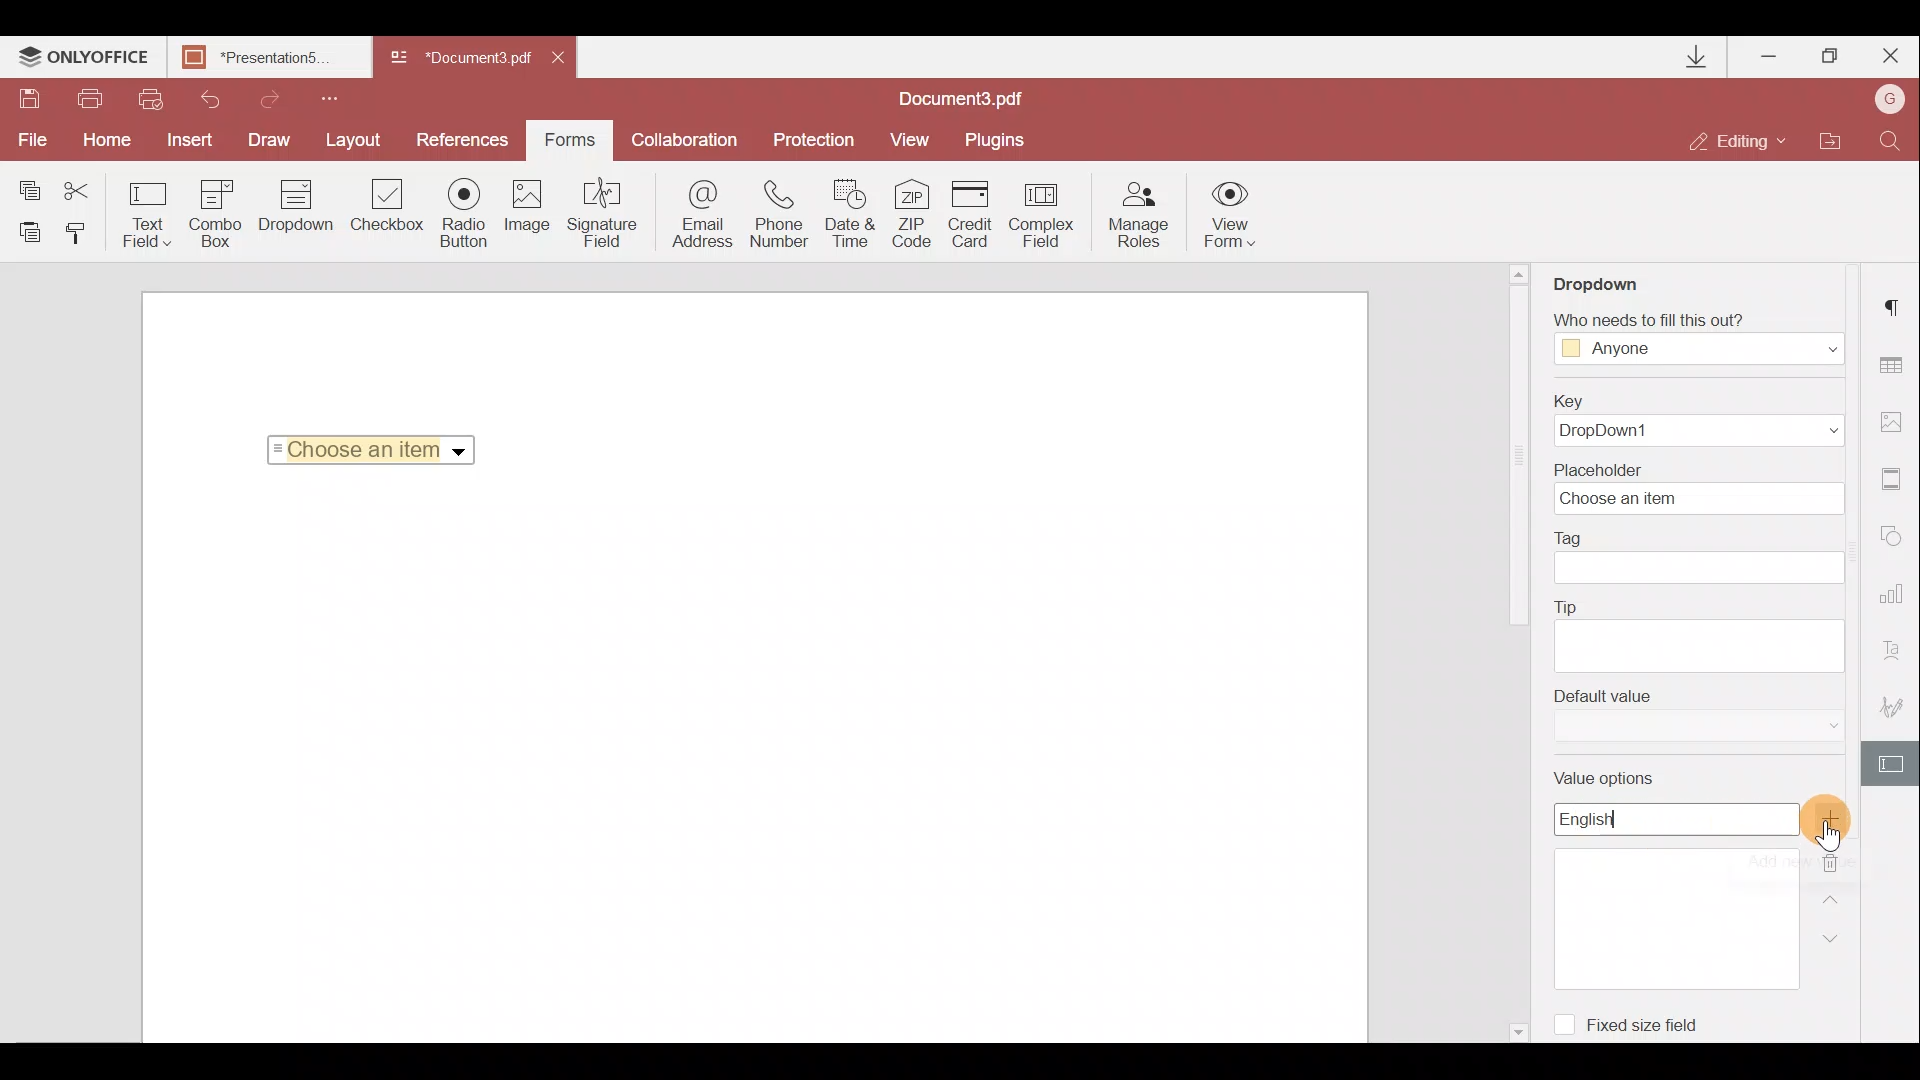 The height and width of the screenshot is (1080, 1920). Describe the element at coordinates (265, 59) in the screenshot. I see `Presentation5` at that location.